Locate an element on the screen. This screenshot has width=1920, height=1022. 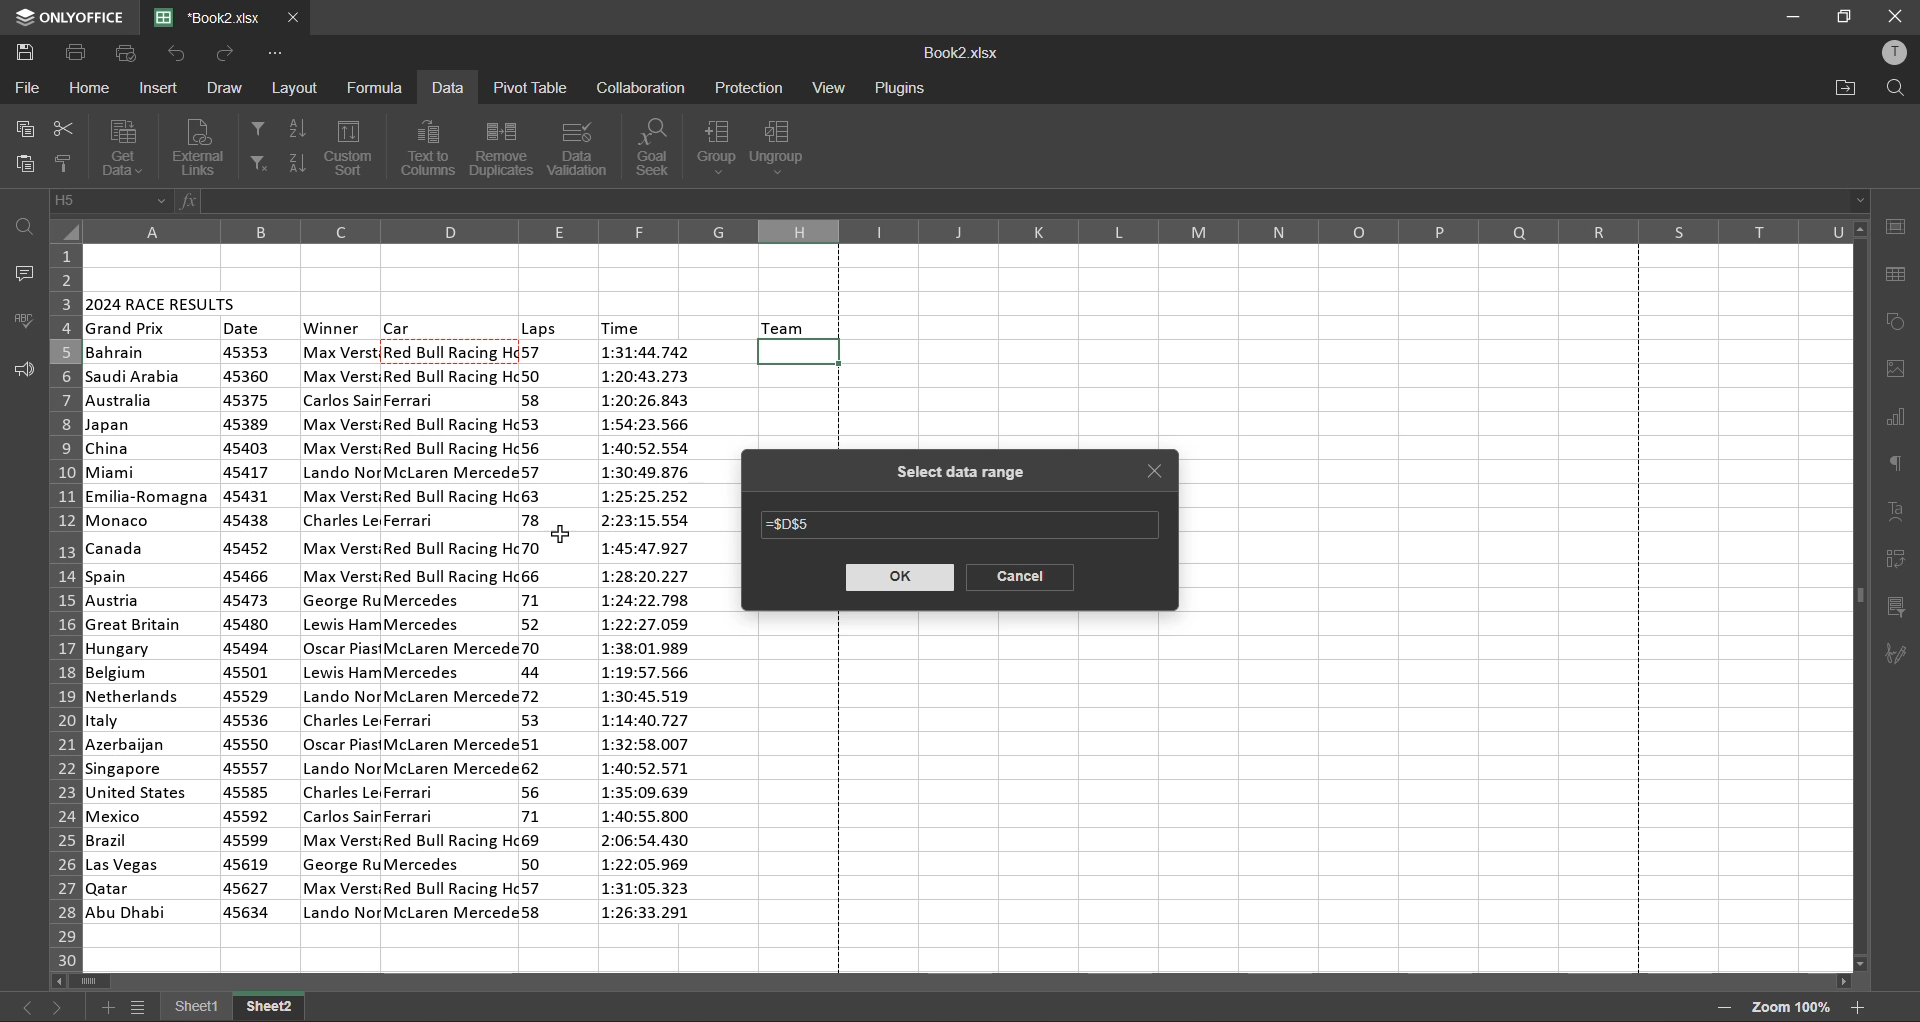
feedback is located at coordinates (22, 370).